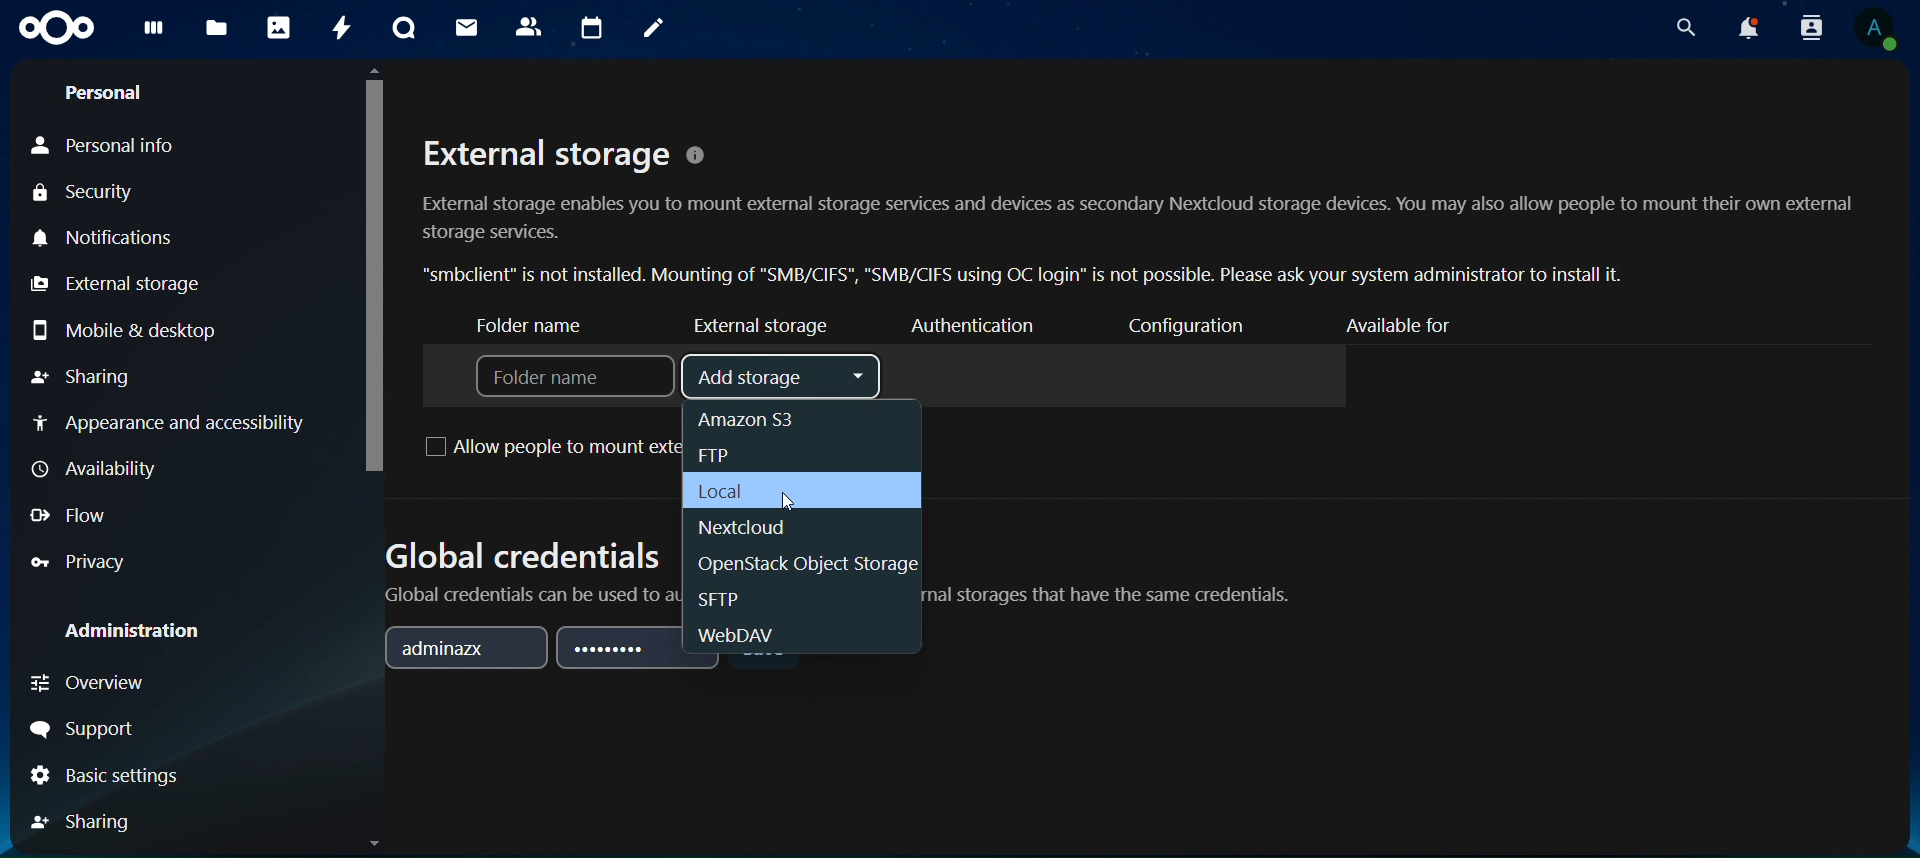  I want to click on overview, so click(95, 685).